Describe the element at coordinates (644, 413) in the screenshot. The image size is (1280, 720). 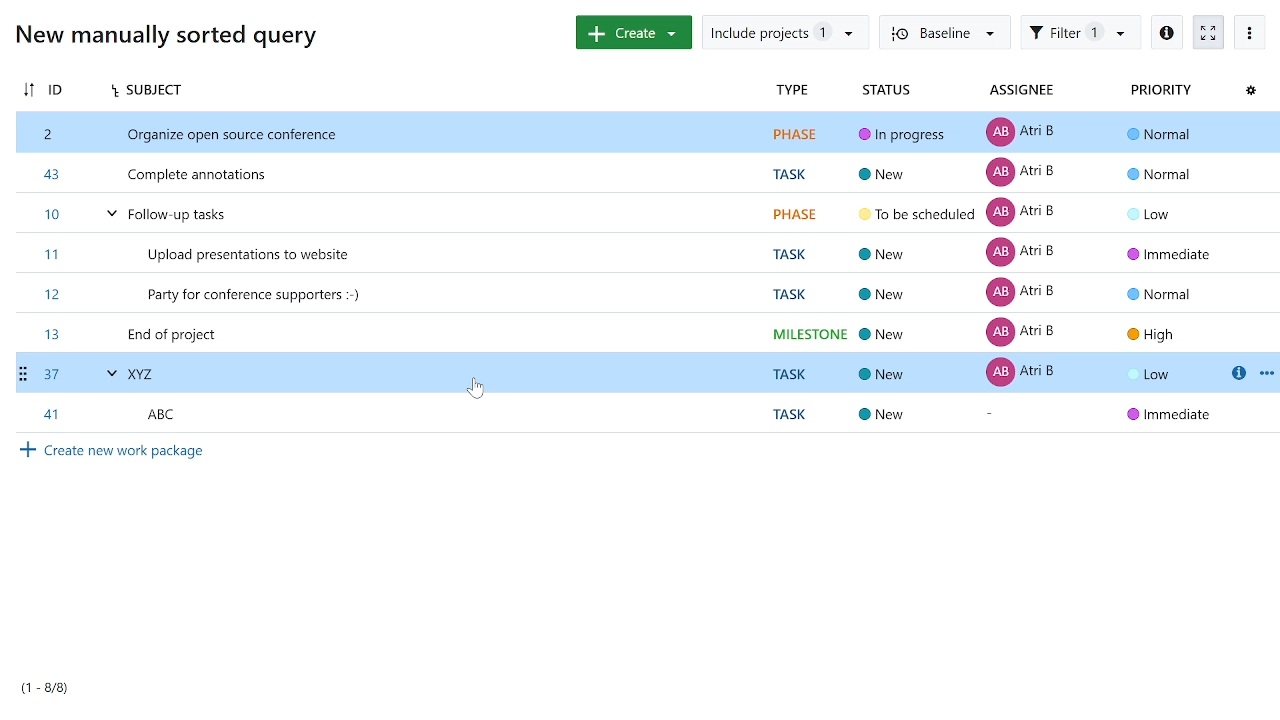
I see `task name "ABC"` at that location.